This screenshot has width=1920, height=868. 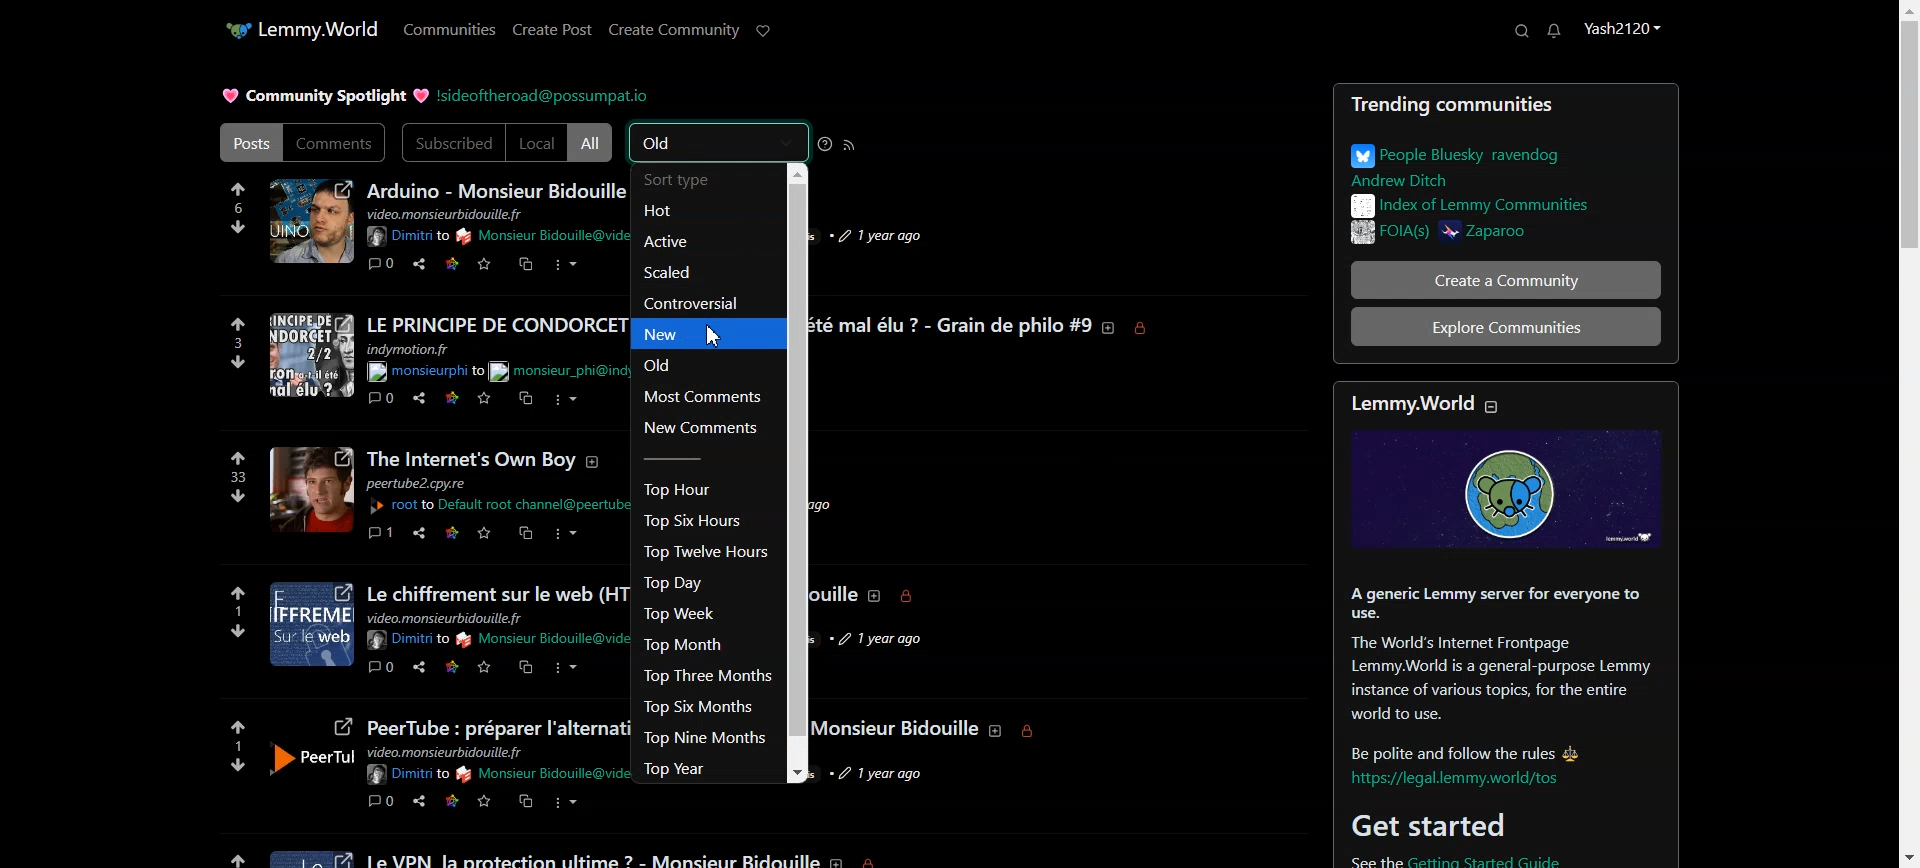 What do you see at coordinates (526, 801) in the screenshot?
I see `` at bounding box center [526, 801].